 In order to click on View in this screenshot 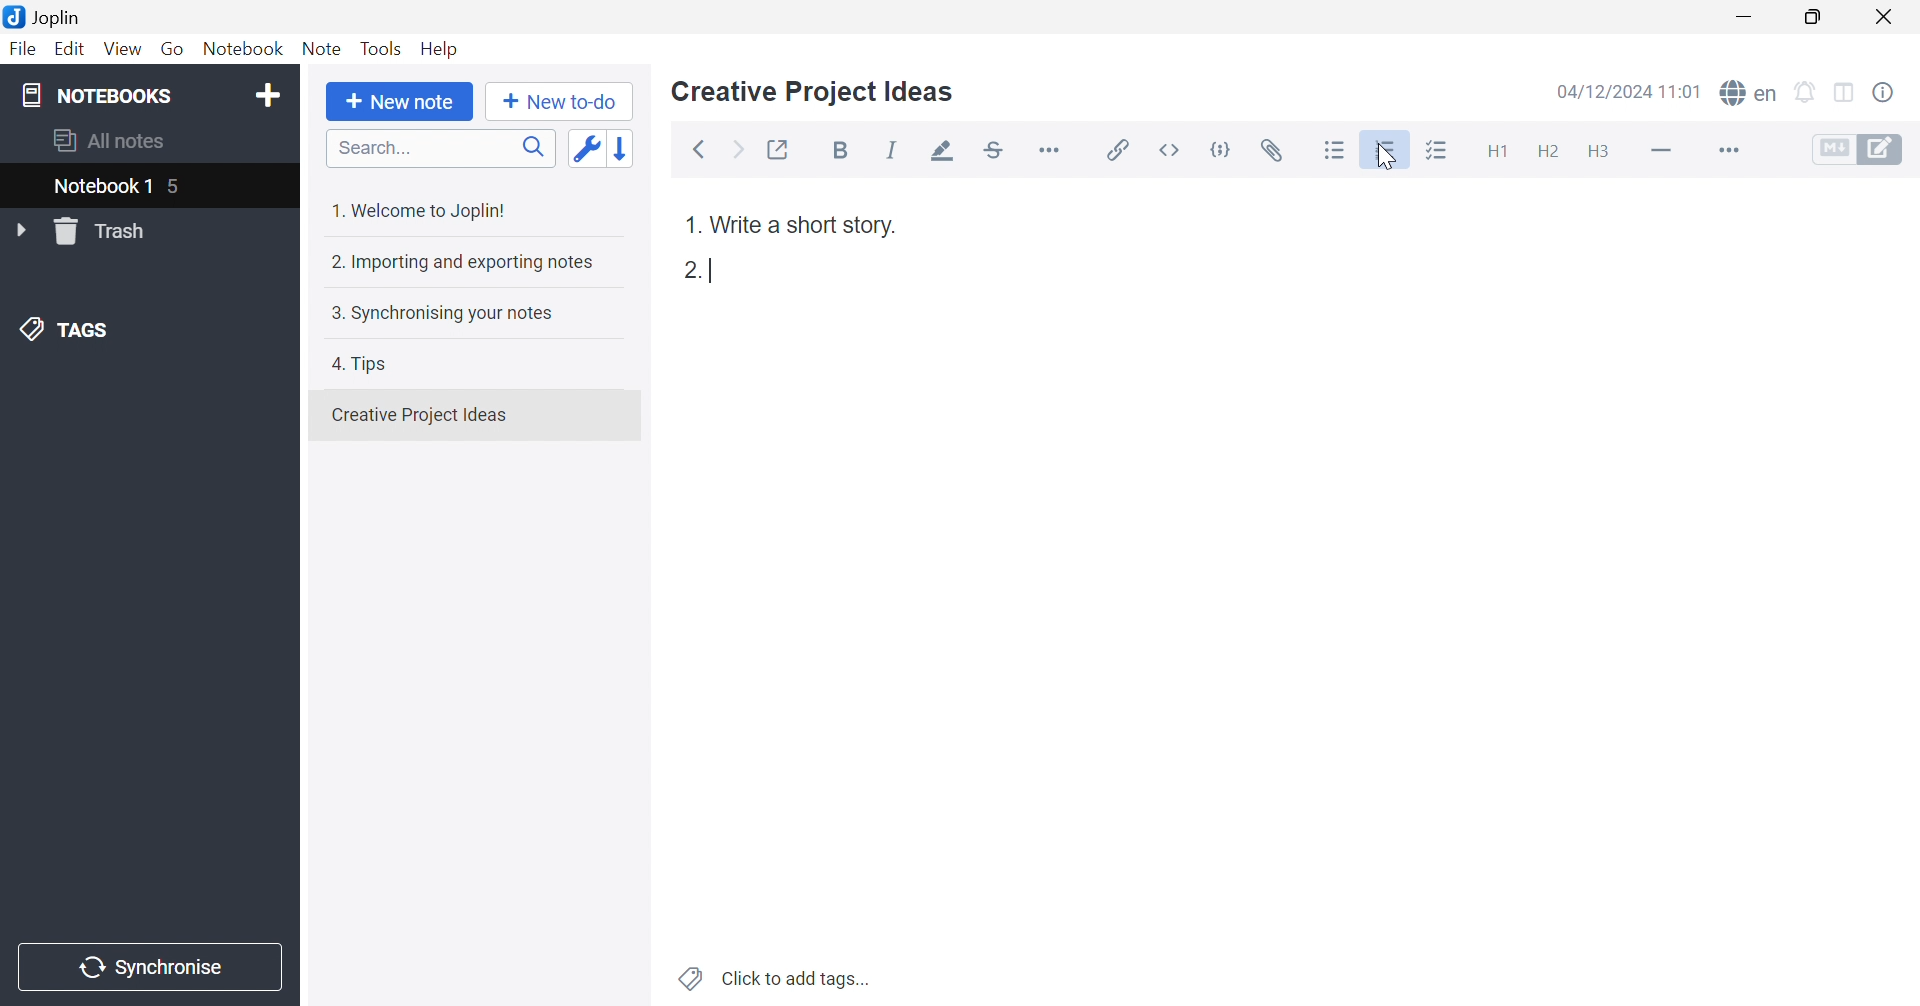, I will do `click(121, 50)`.